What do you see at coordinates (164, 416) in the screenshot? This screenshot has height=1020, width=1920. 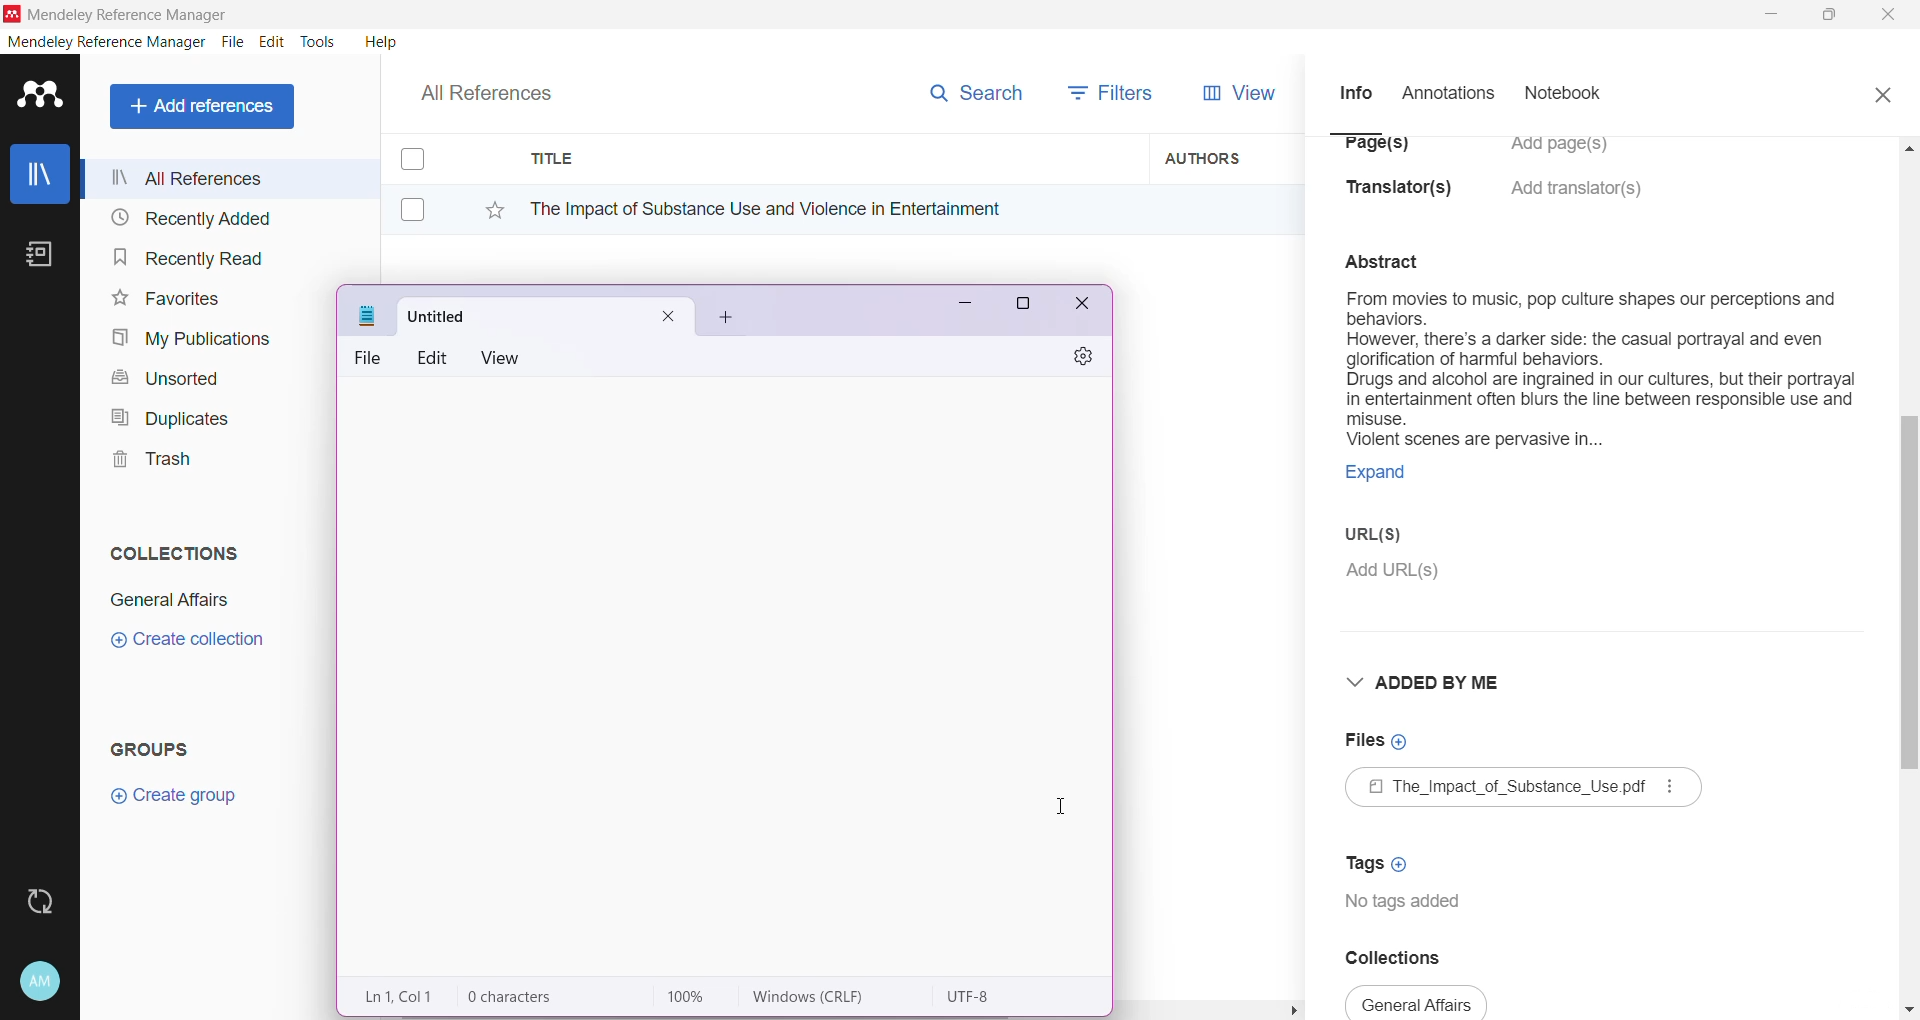 I see `Duplicates` at bounding box center [164, 416].